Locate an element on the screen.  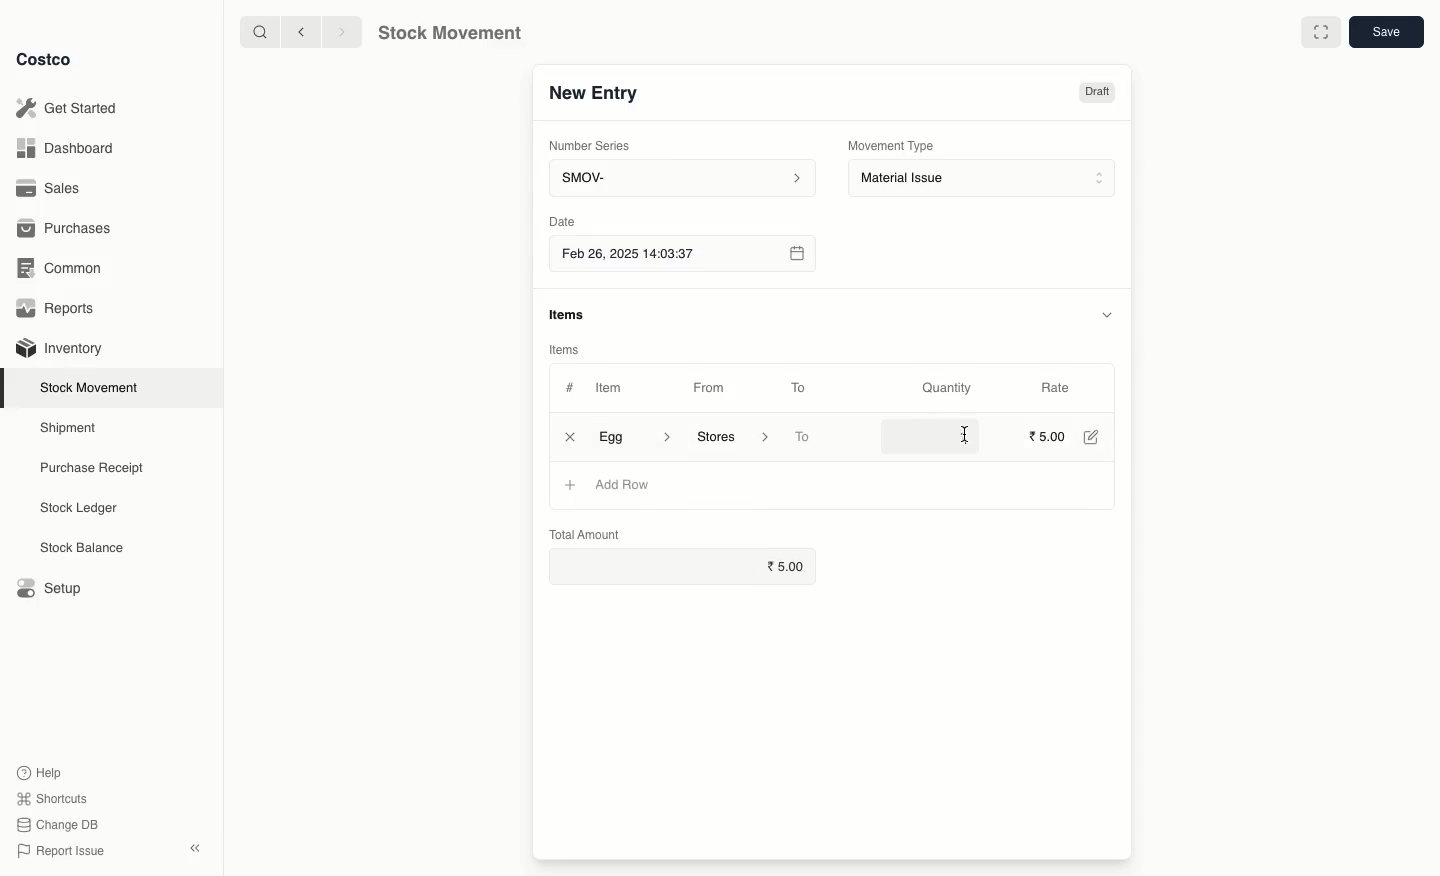
Reports is located at coordinates (60, 308).